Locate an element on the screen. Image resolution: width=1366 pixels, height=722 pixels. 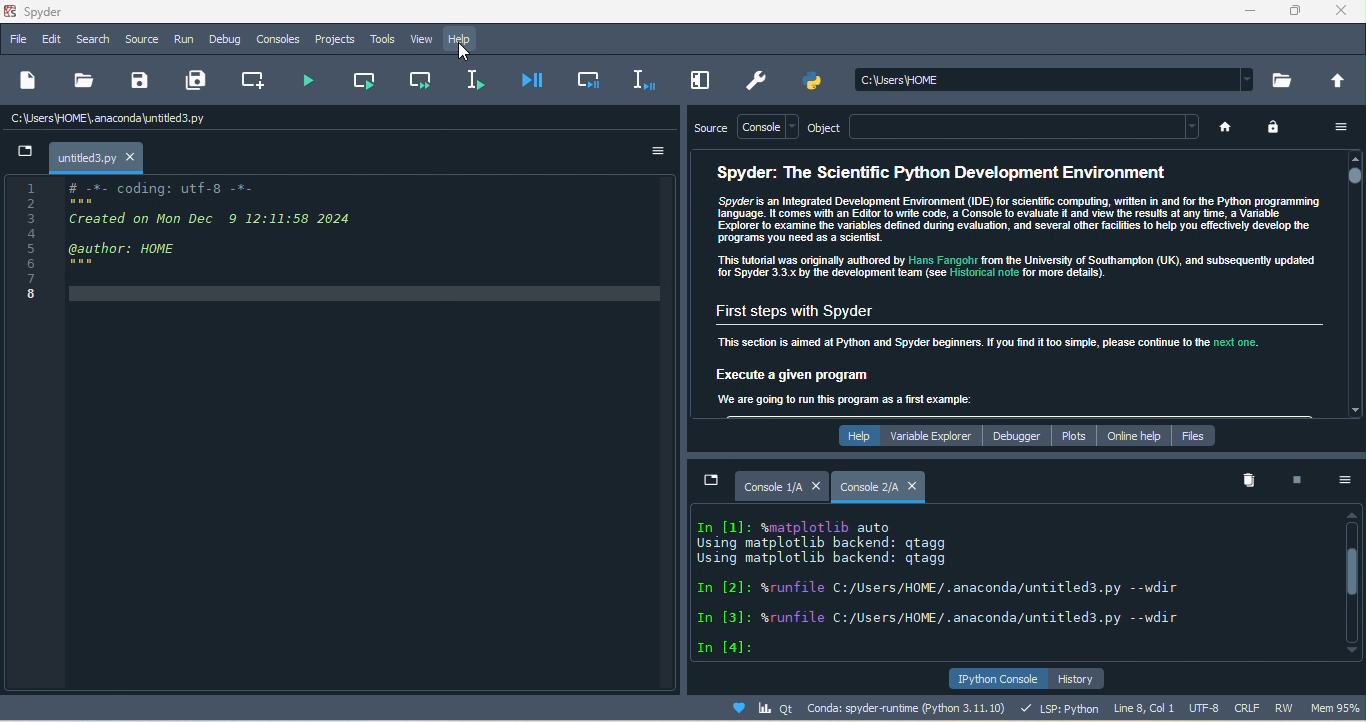
object is located at coordinates (831, 127).